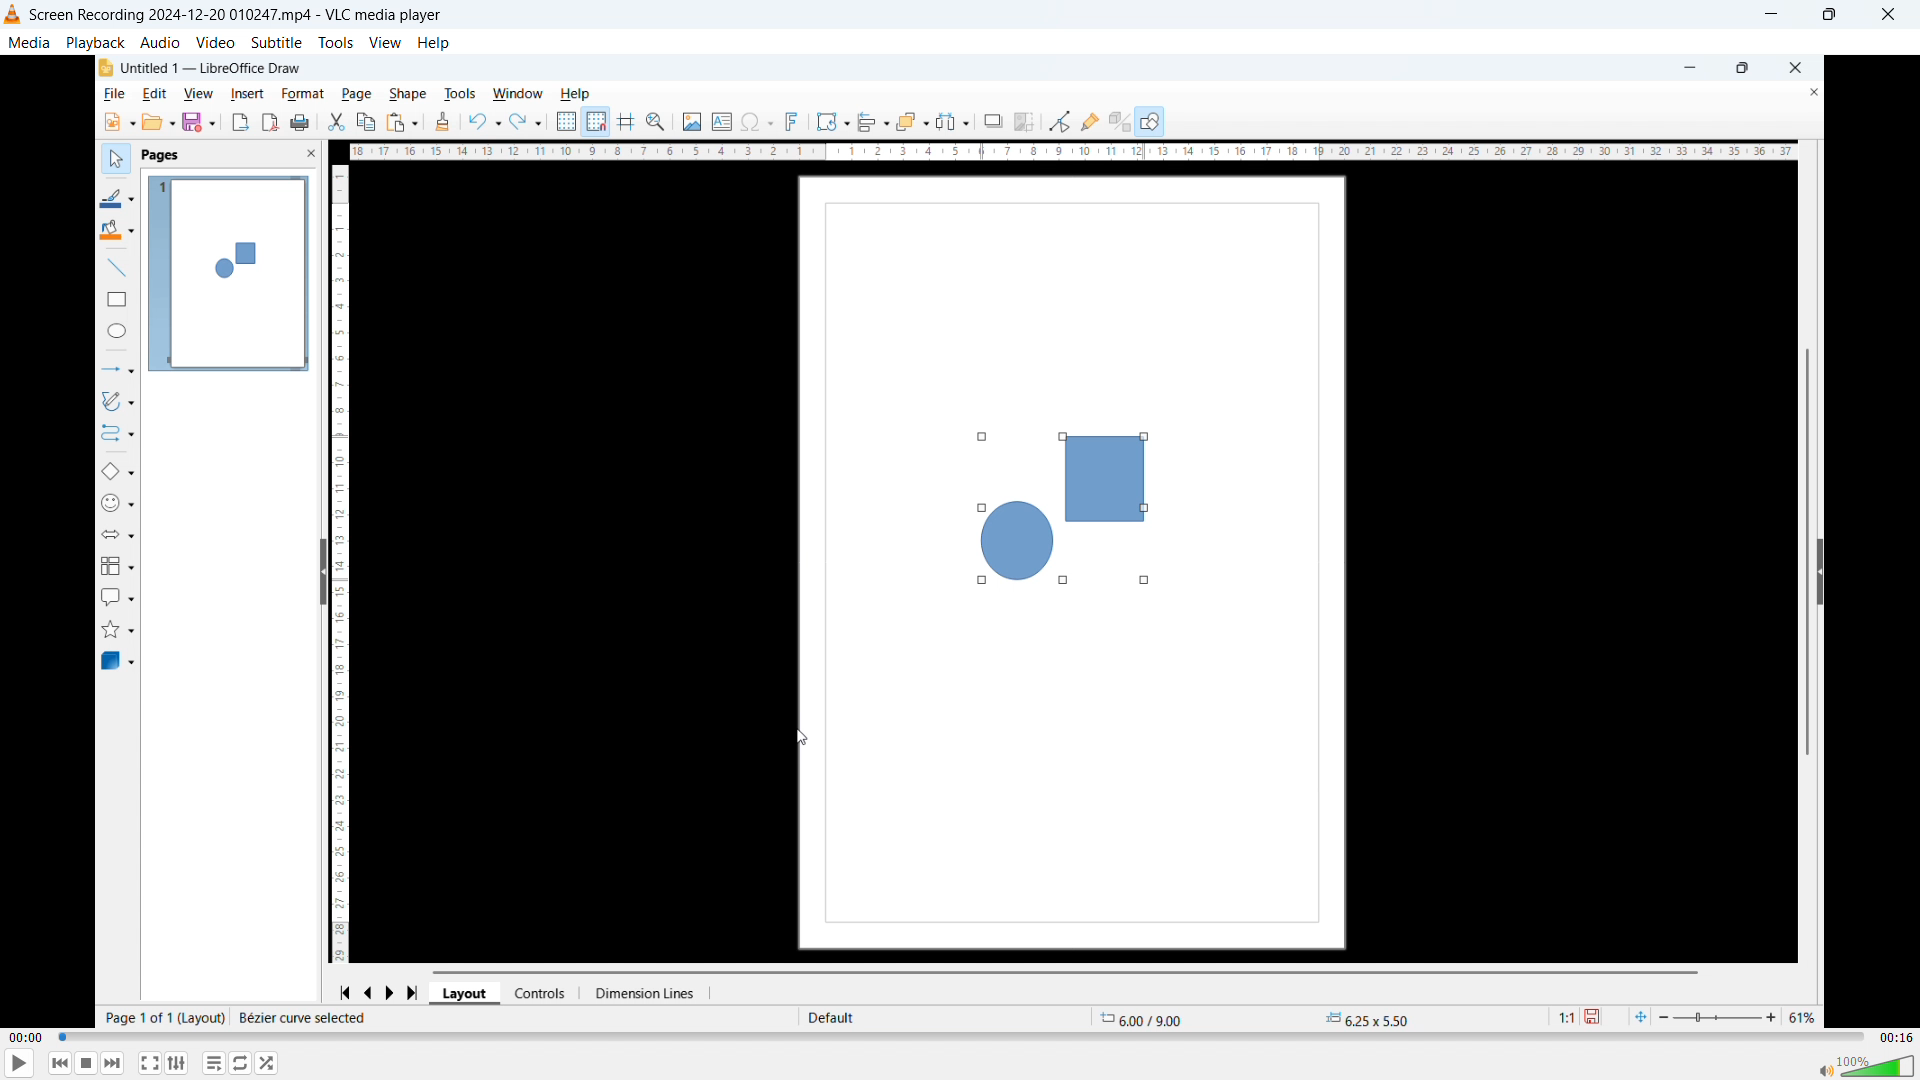 This screenshot has height=1080, width=1920. Describe the element at coordinates (1776, 14) in the screenshot. I see `minimise ` at that location.